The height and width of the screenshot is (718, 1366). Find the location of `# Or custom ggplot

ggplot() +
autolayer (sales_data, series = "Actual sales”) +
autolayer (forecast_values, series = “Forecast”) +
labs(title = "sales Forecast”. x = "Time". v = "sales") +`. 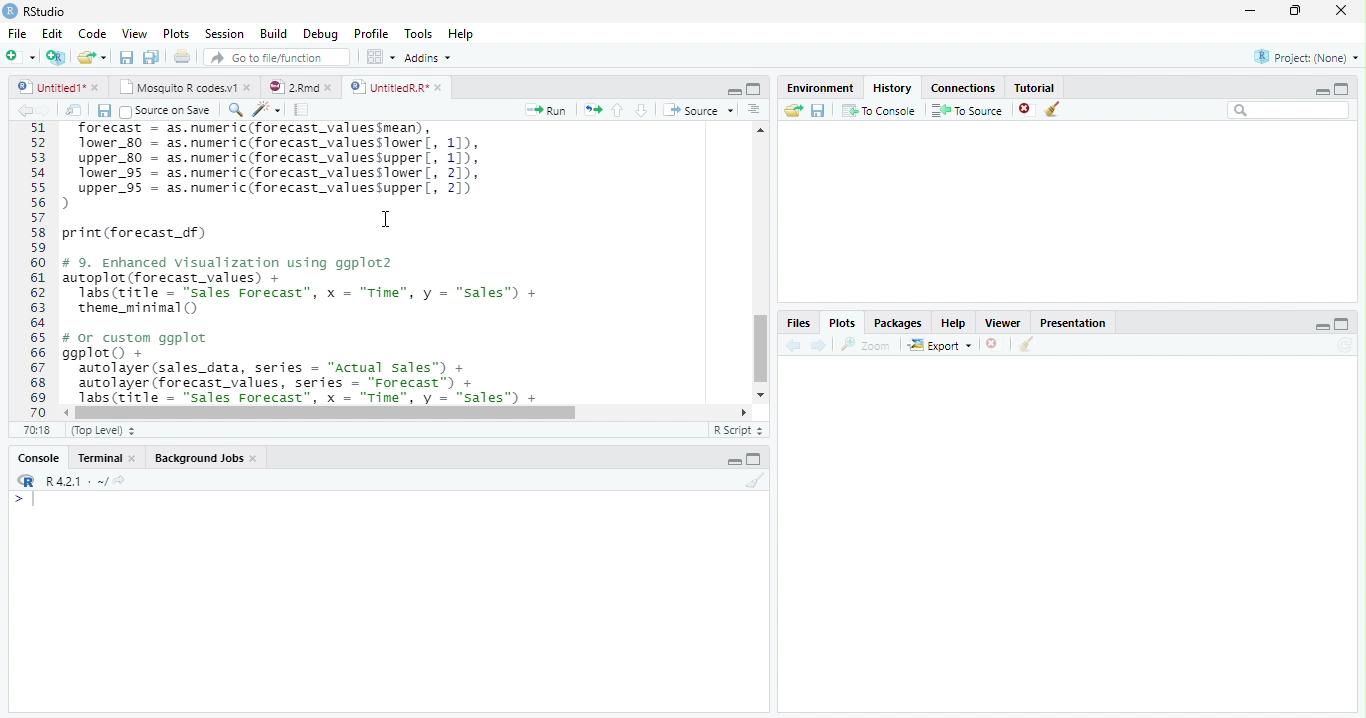

# Or custom ggplot

ggplot() +
autolayer (sales_data, series = "Actual sales”) +
autolayer (forecast_values, series = “Forecast”) +
labs(title = "sales Forecast”. x = "Time". v = "sales") + is located at coordinates (321, 367).